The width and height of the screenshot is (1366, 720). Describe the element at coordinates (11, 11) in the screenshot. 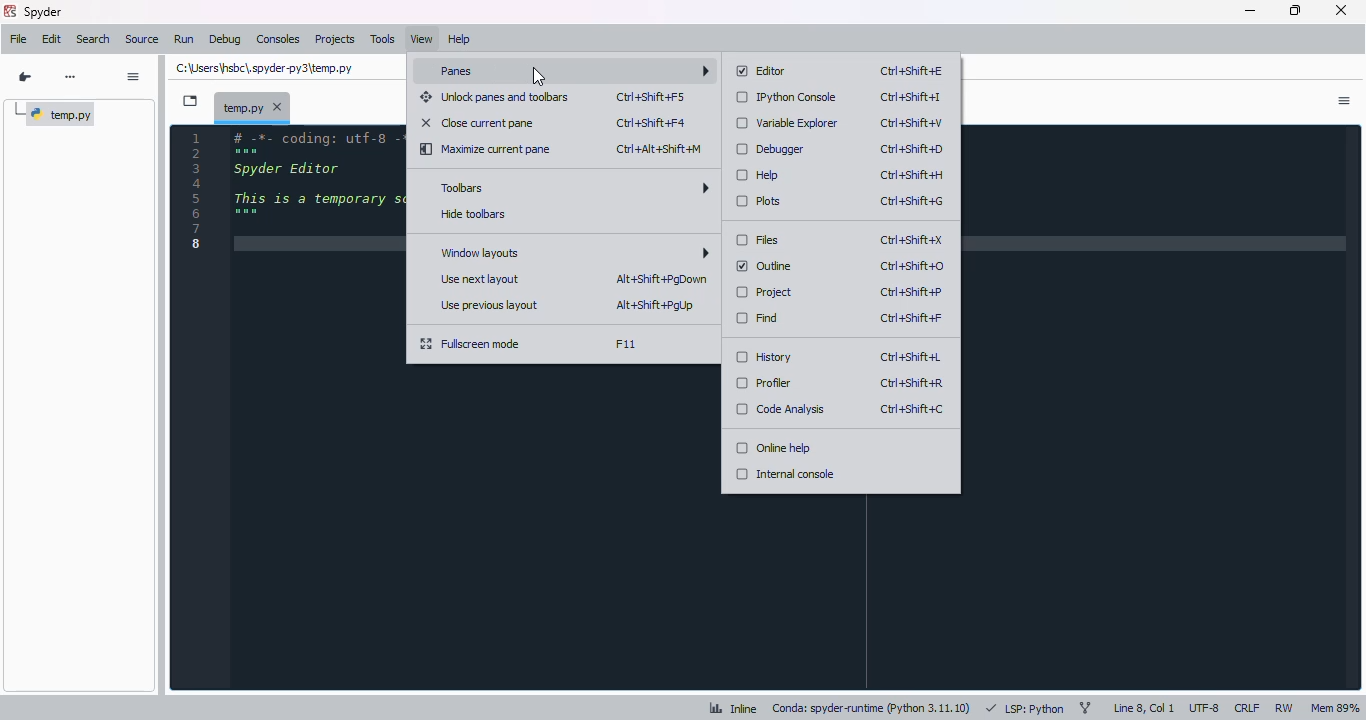

I see `logo` at that location.